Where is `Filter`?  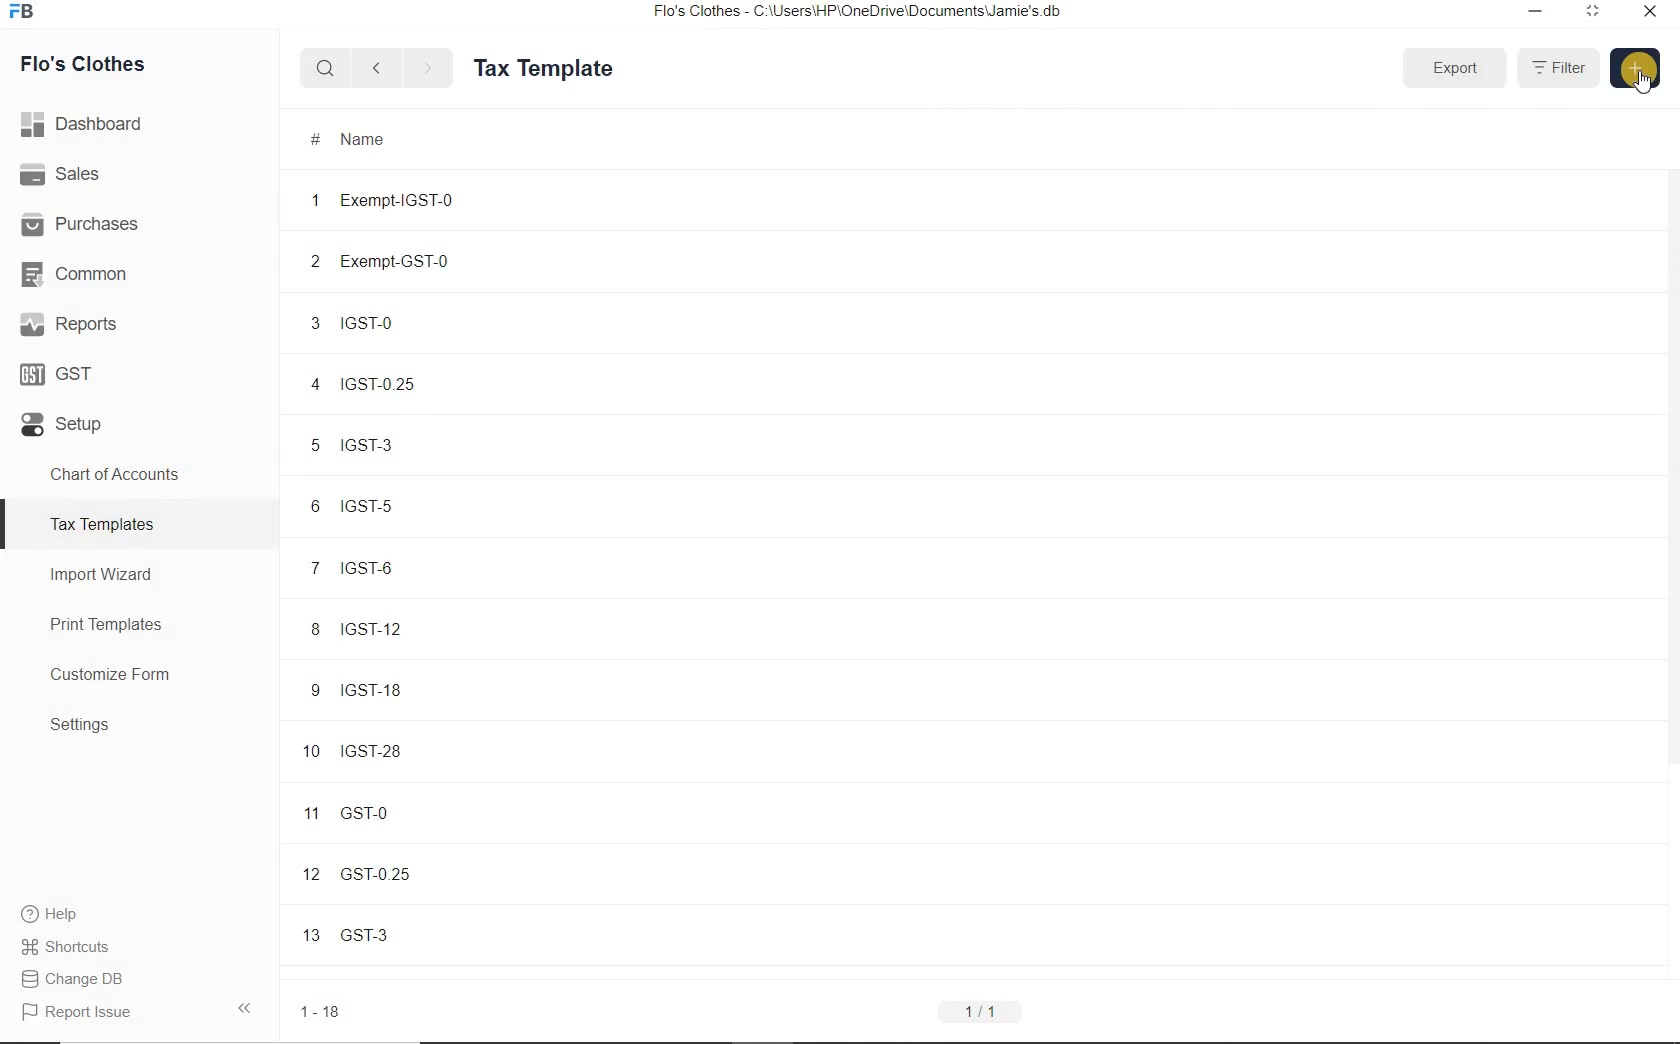
Filter is located at coordinates (1556, 68).